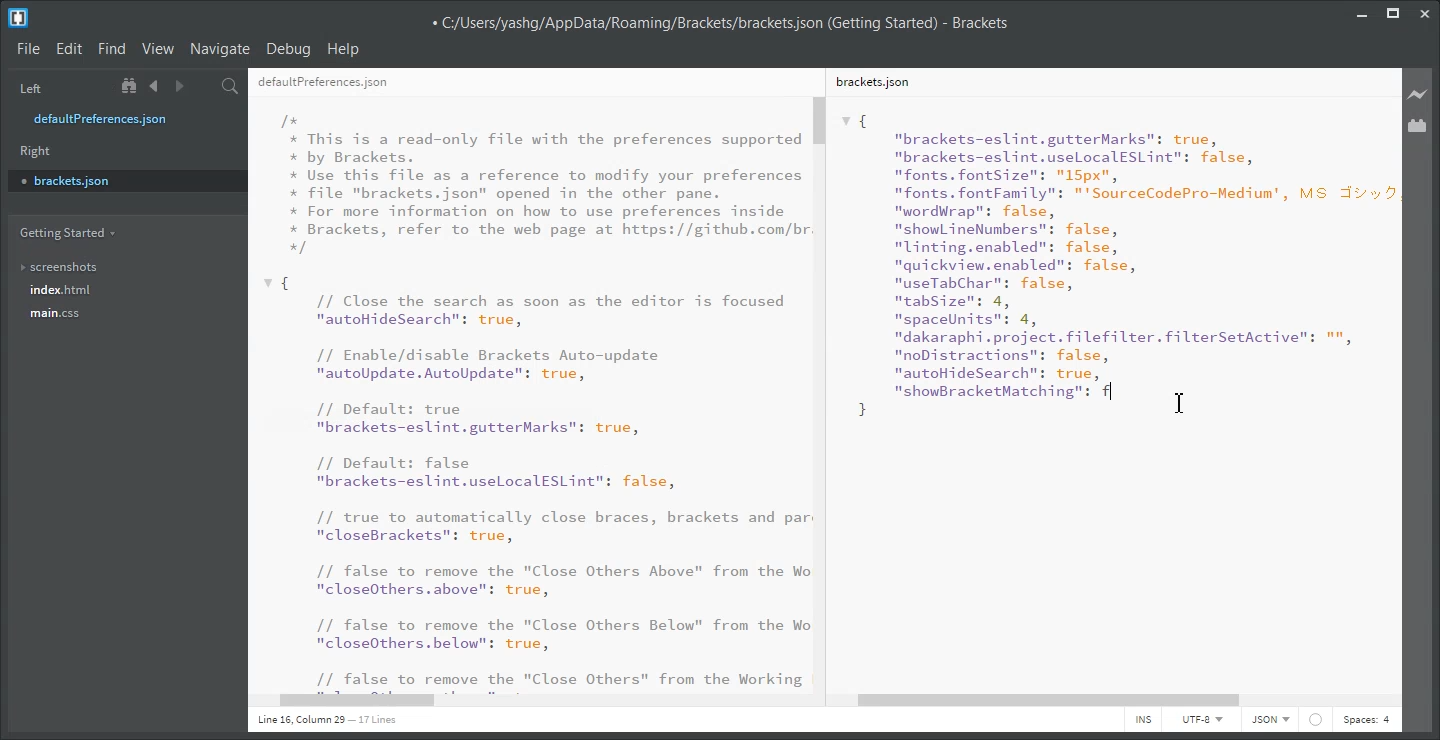 The image size is (1440, 740). I want to click on {
// Close the search as soon as the editor is focused
"autoHideSearch": true,
// Enable/disable Brackets Auto-update
"autoUpdate. AutoUpdate": true,
// Default: true
"brackets-eslint.gutterMarks": true,
// Default: false
"brackets-eslint.uselocalESLint": false,
// true to automatically close braces, brackets and par
"closeBrackets": true,
// false to remove the "Close Others Above" from the Wo
"closeOthers. above": true,
// false to remove the "Close Others Below" from the Wo
"closeOthers.below": true,
// false to remove the "Close Others" from the Working, so click(536, 482).